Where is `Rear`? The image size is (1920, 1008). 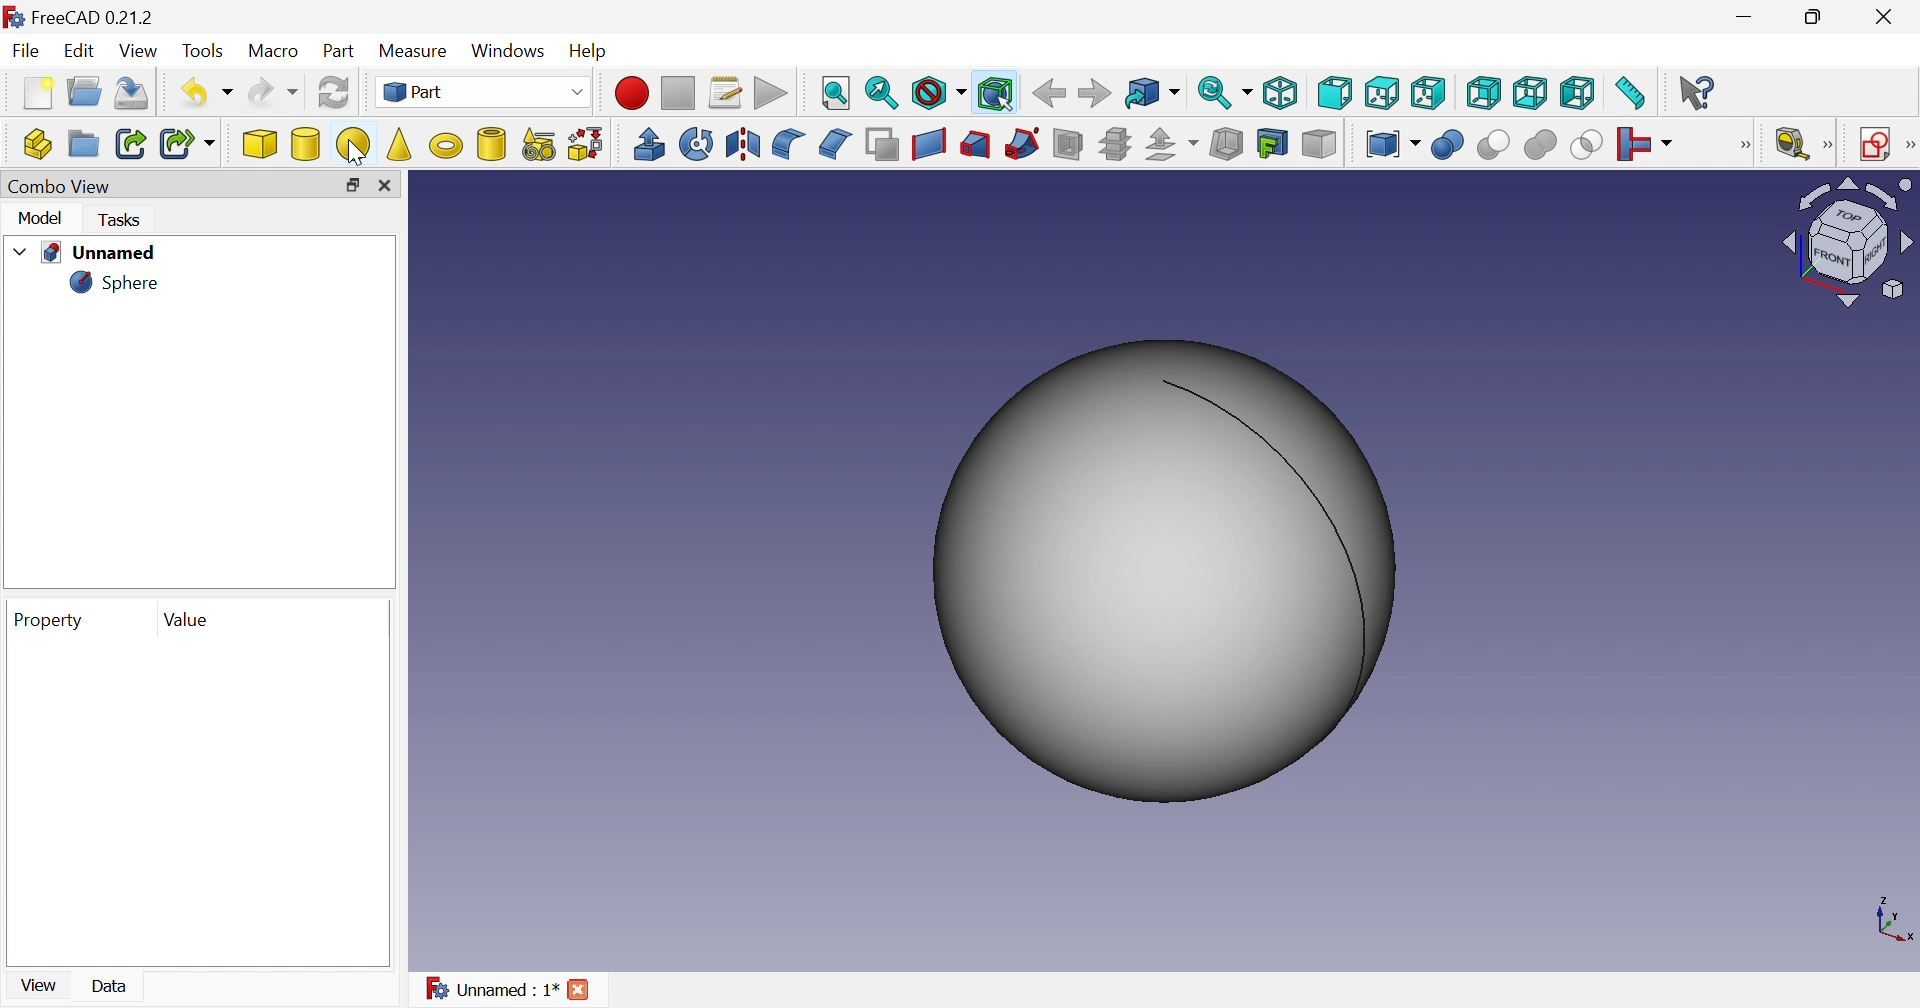 Rear is located at coordinates (1485, 91).